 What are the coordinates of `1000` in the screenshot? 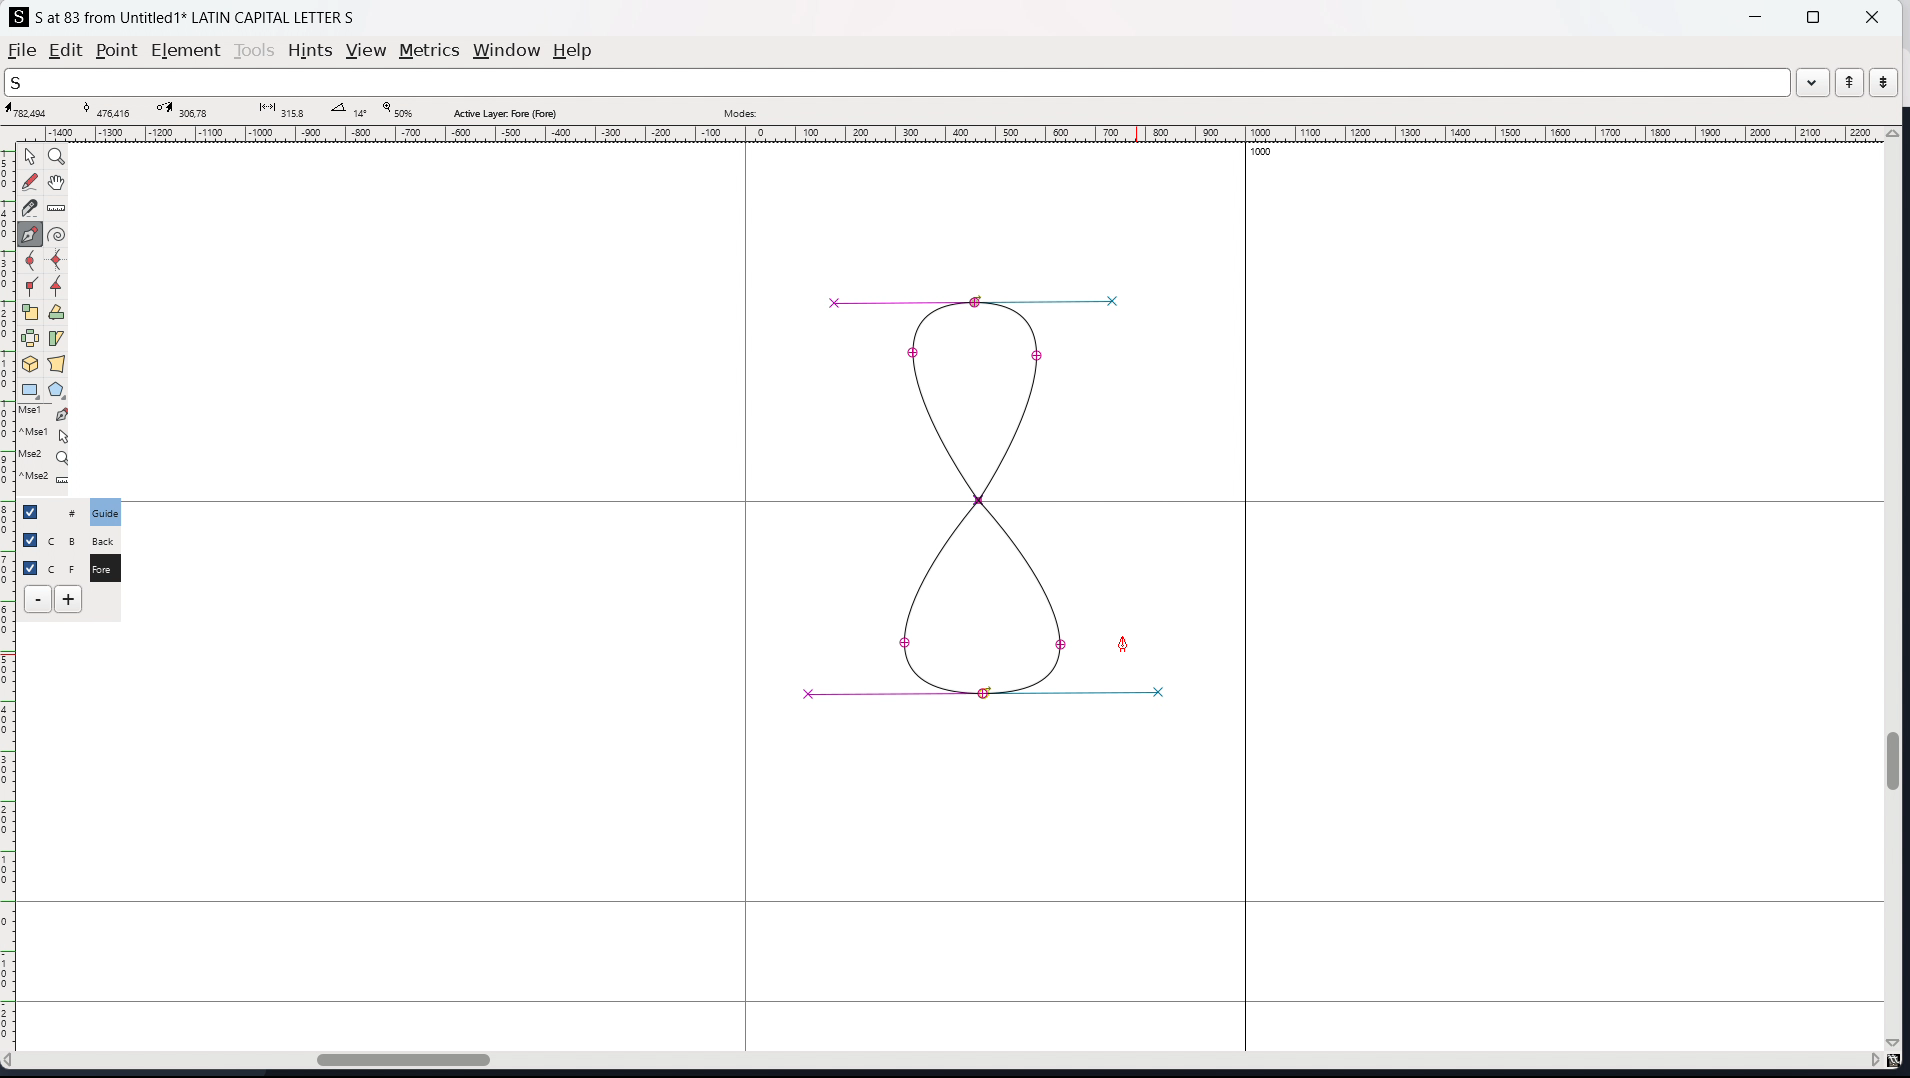 It's located at (1267, 154).